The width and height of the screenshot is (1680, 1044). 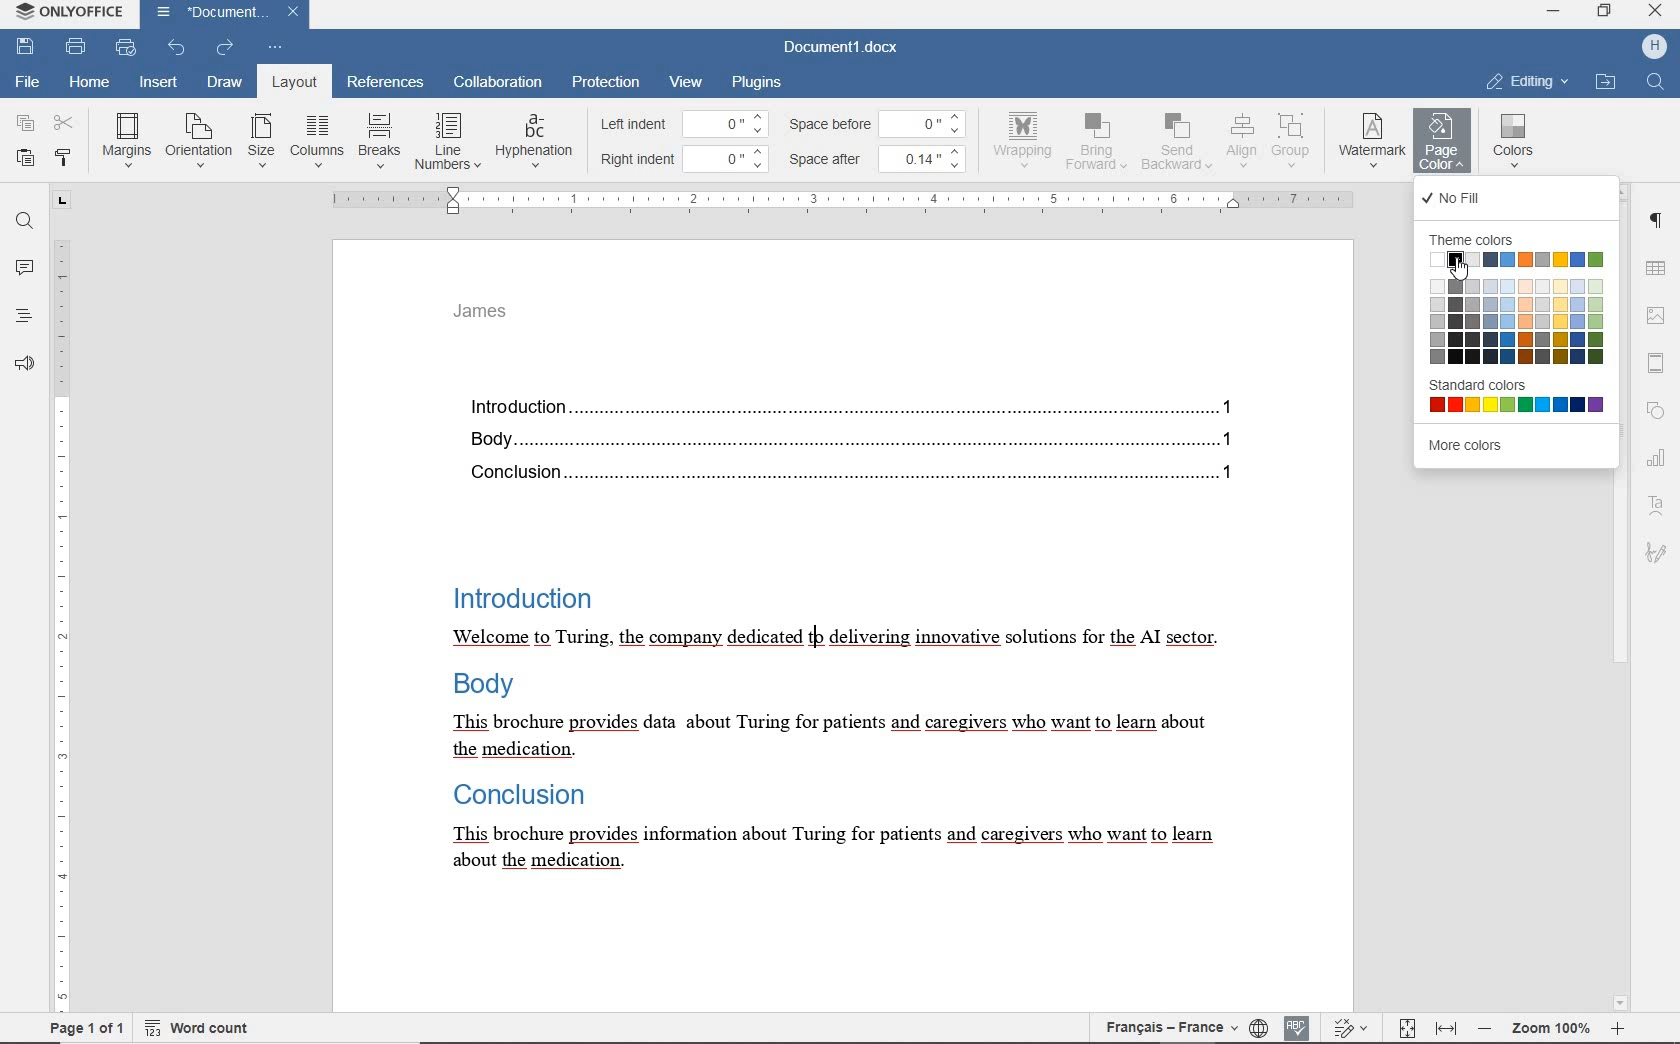 I want to click on right indent, so click(x=635, y=159).